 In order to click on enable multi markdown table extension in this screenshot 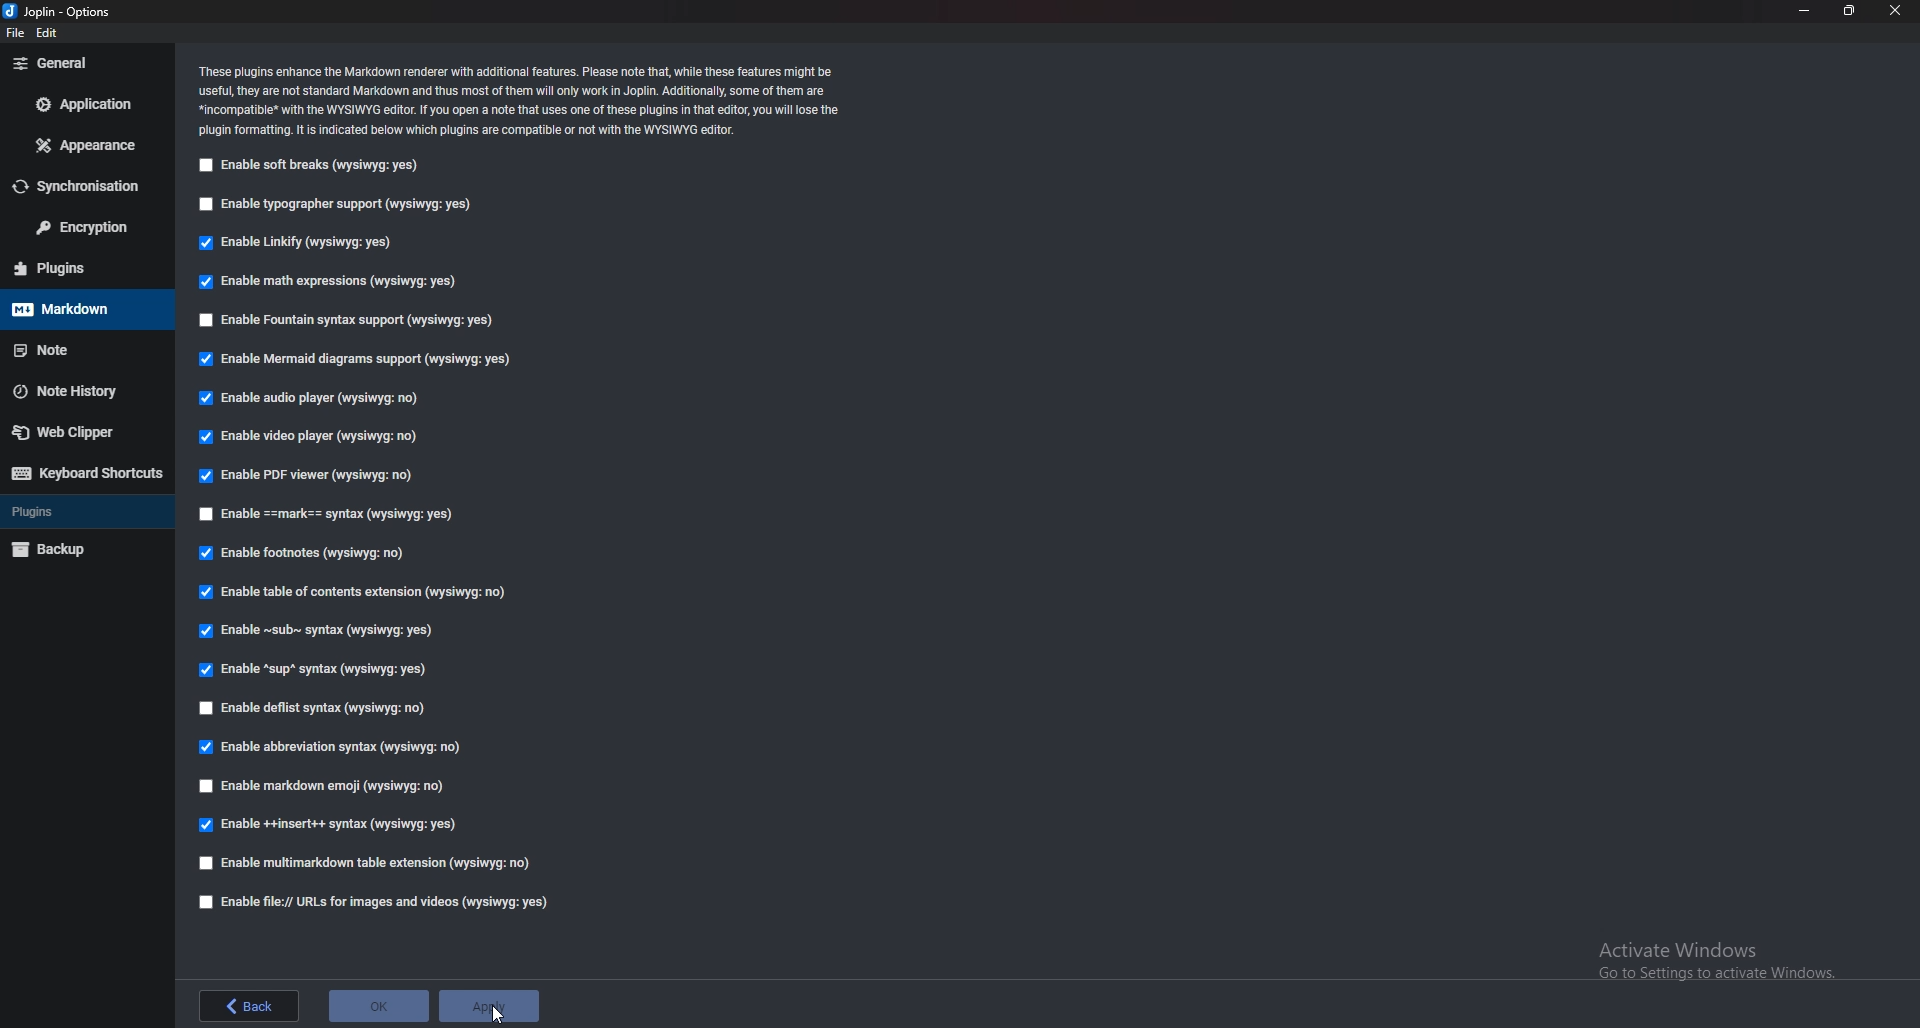, I will do `click(362, 864)`.